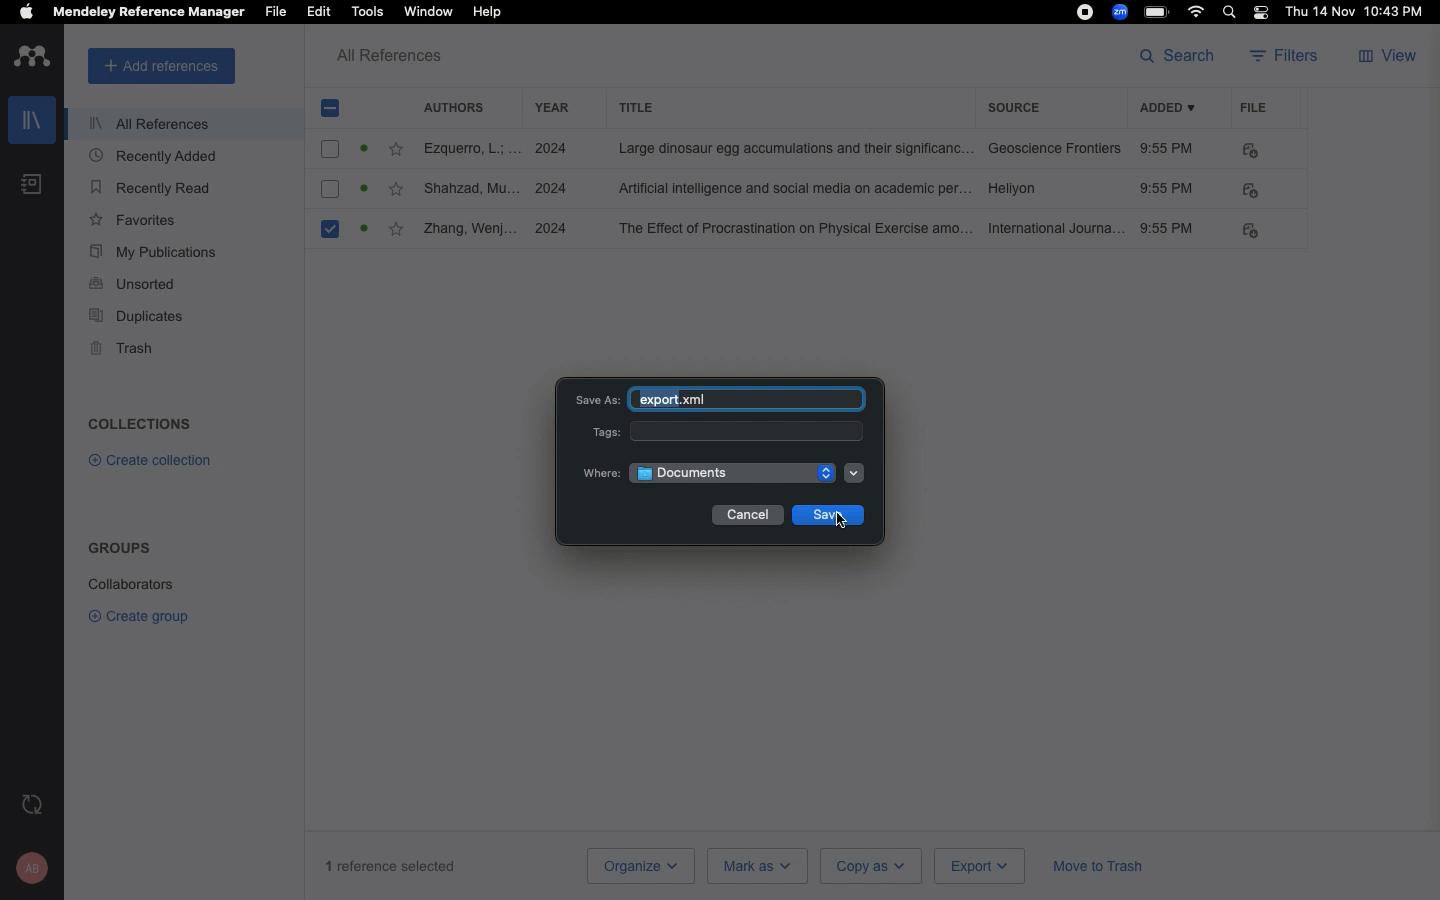 The width and height of the screenshot is (1440, 900). I want to click on cursor, so click(843, 525).